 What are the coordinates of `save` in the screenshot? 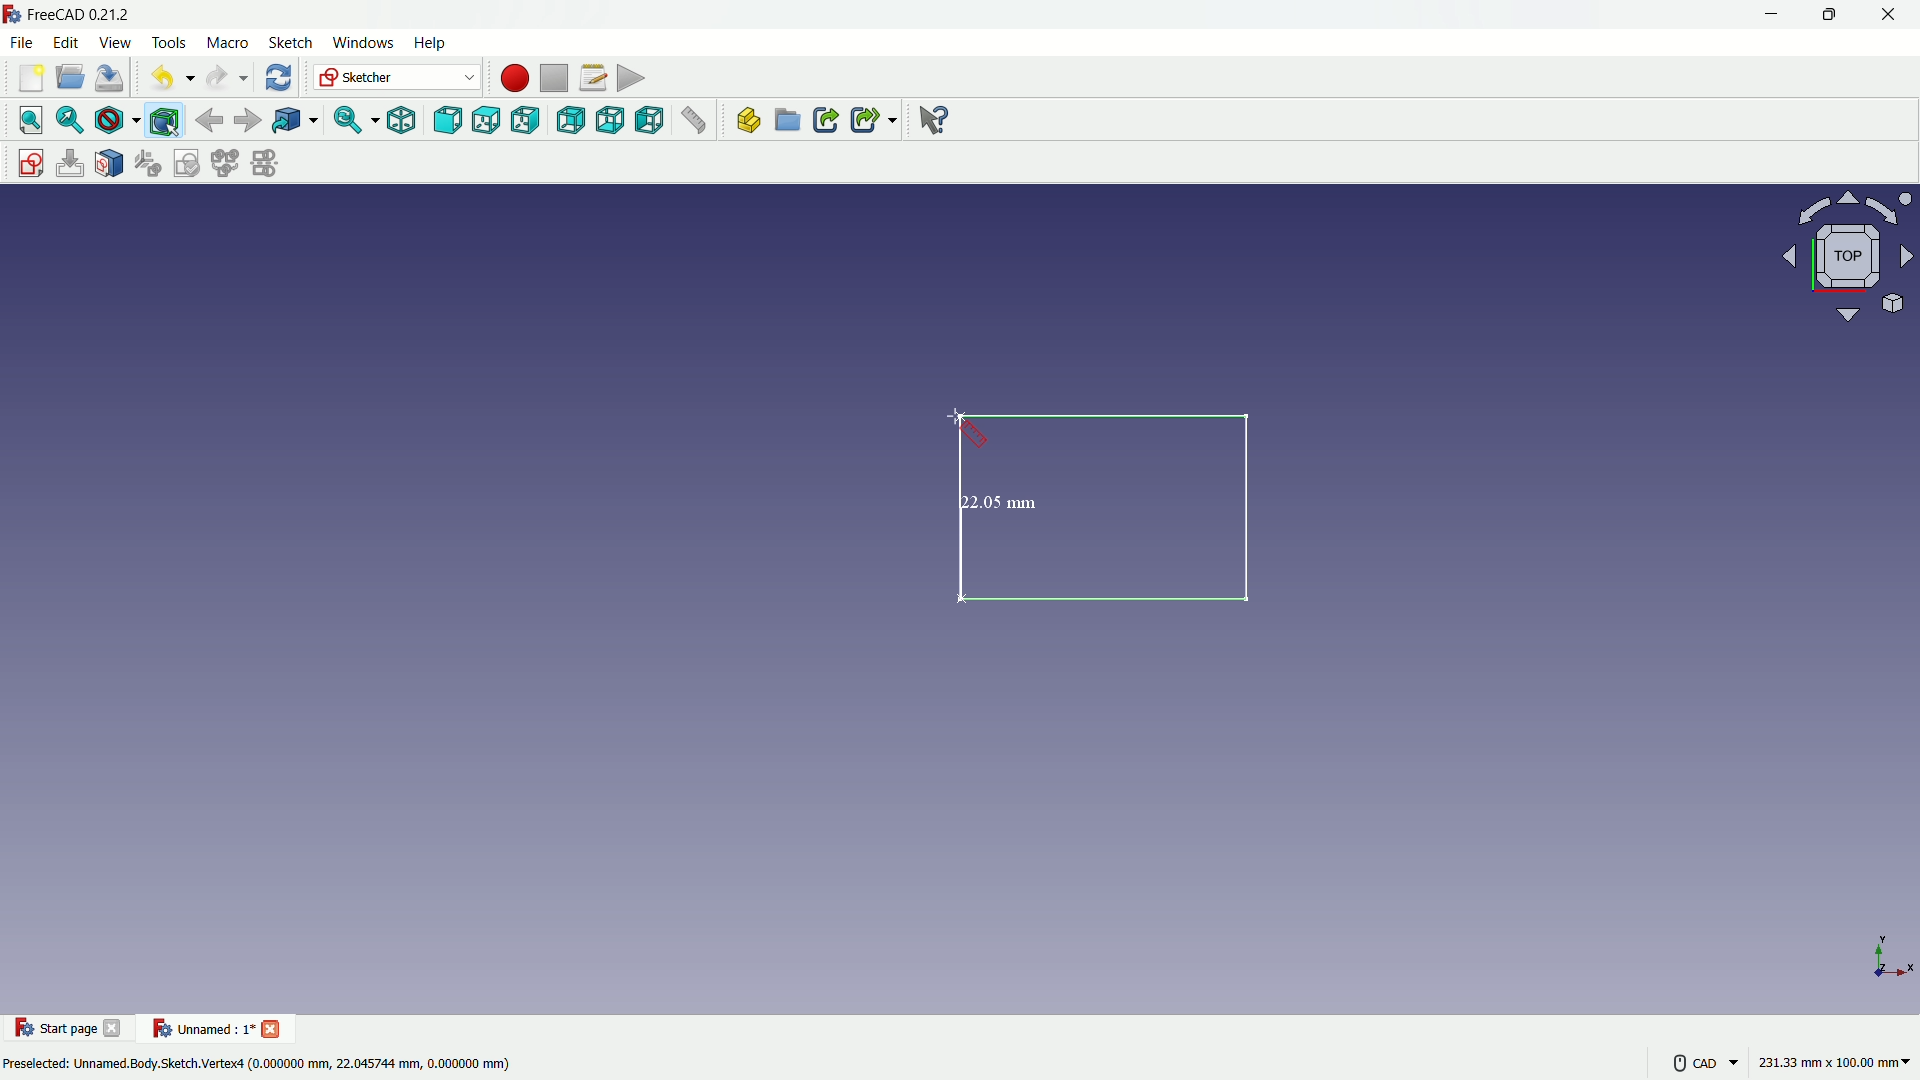 It's located at (111, 78).